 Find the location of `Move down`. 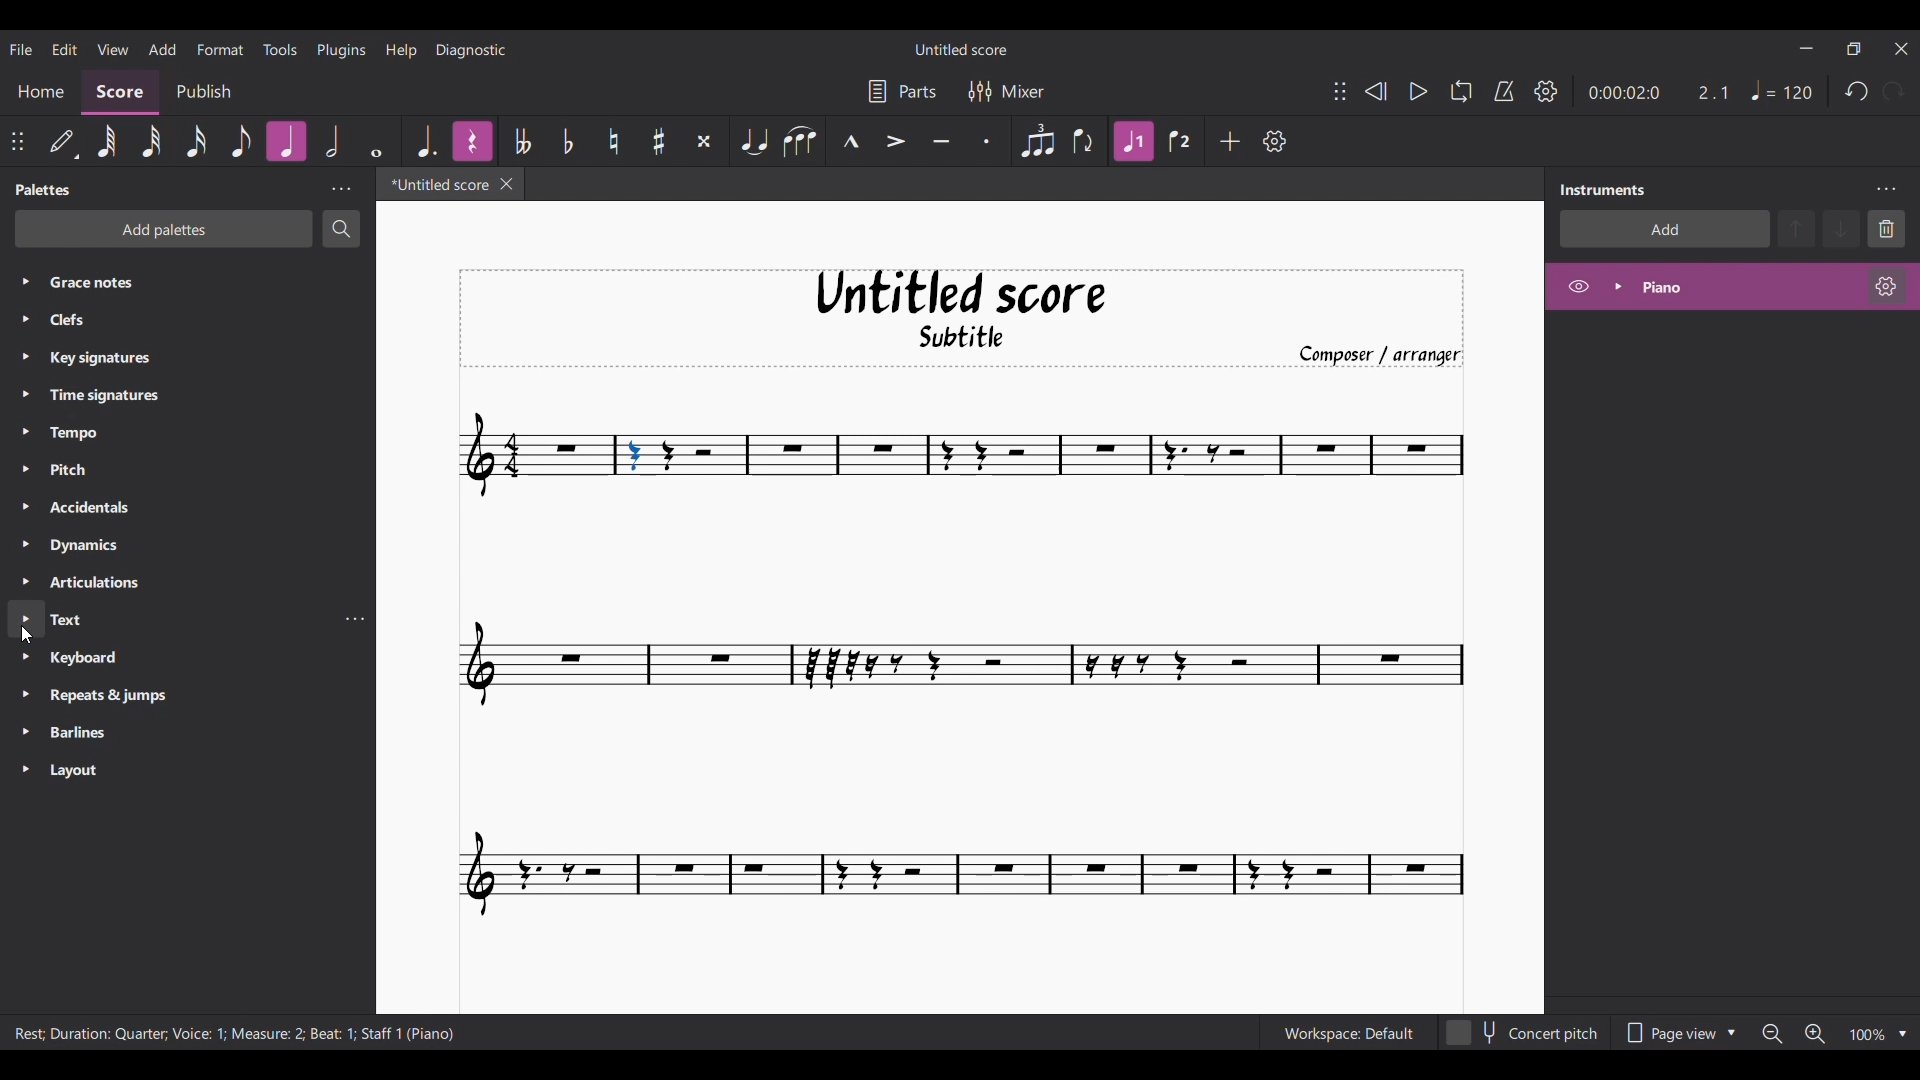

Move down is located at coordinates (1841, 228).